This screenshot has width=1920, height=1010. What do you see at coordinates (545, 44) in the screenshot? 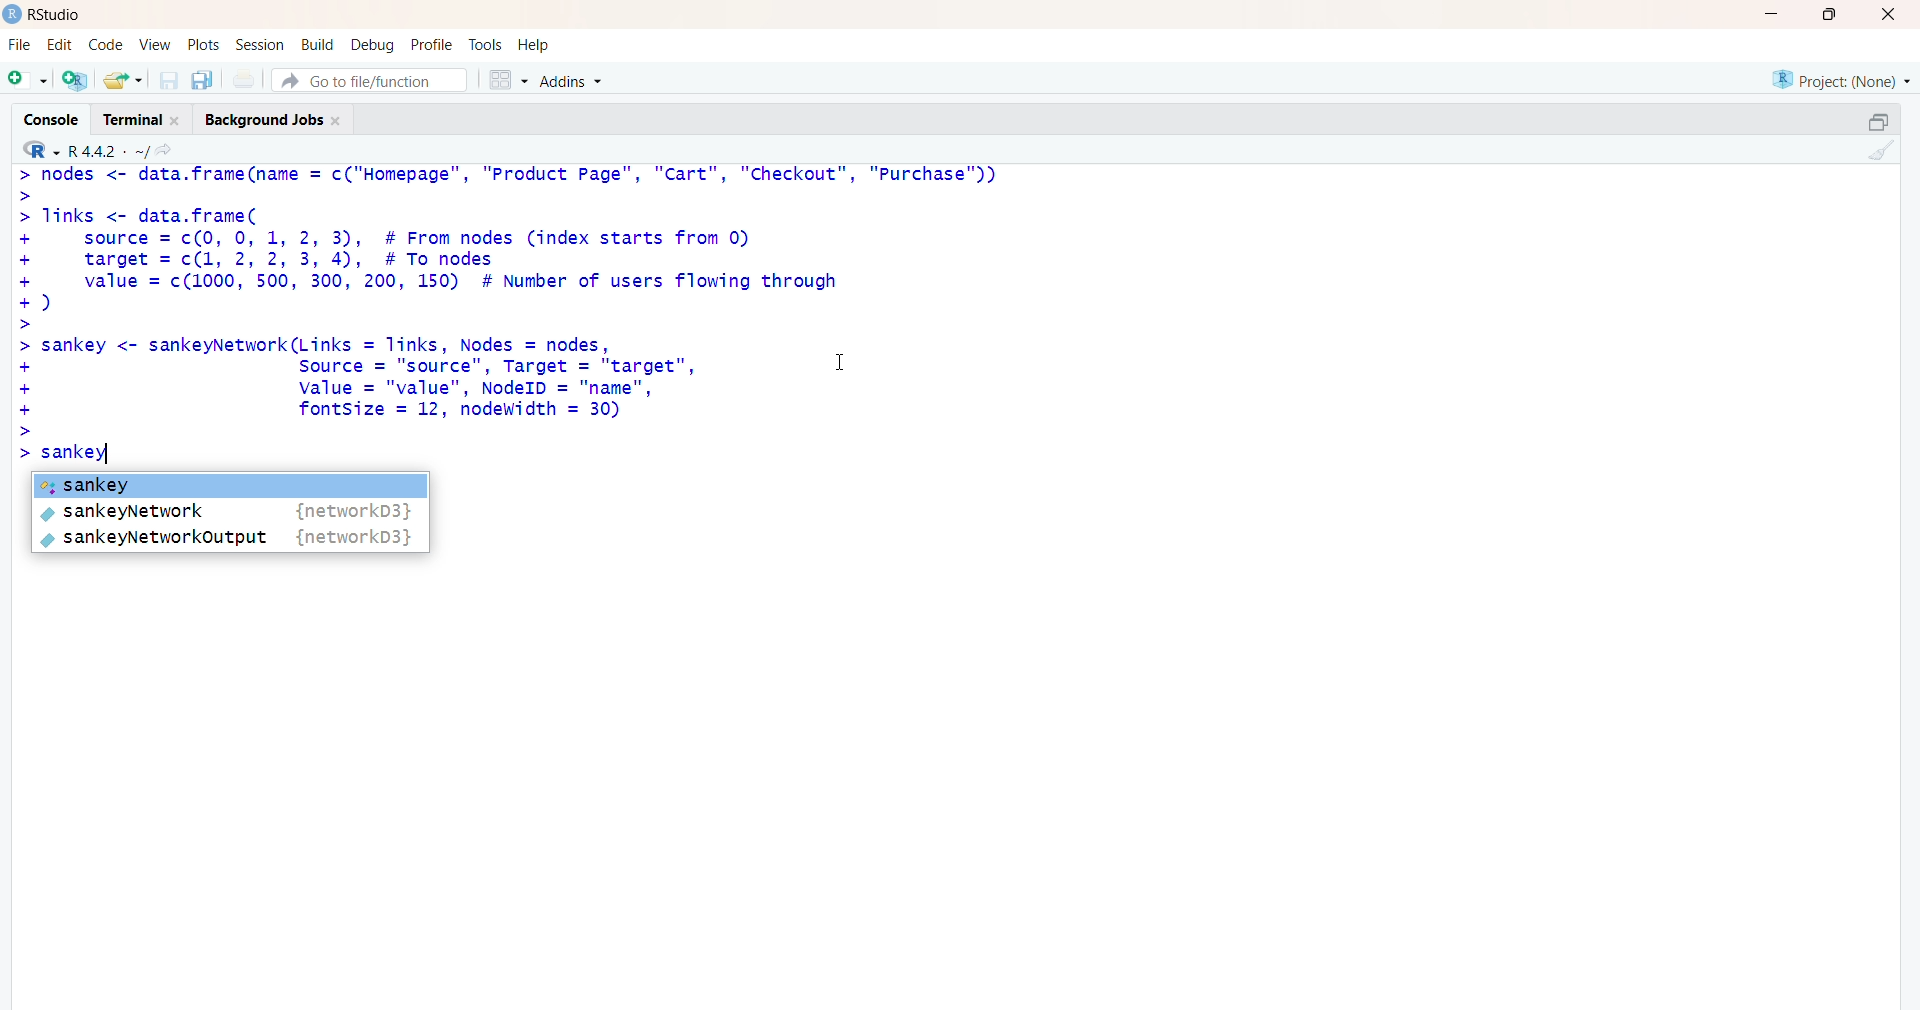
I see `help` at bounding box center [545, 44].